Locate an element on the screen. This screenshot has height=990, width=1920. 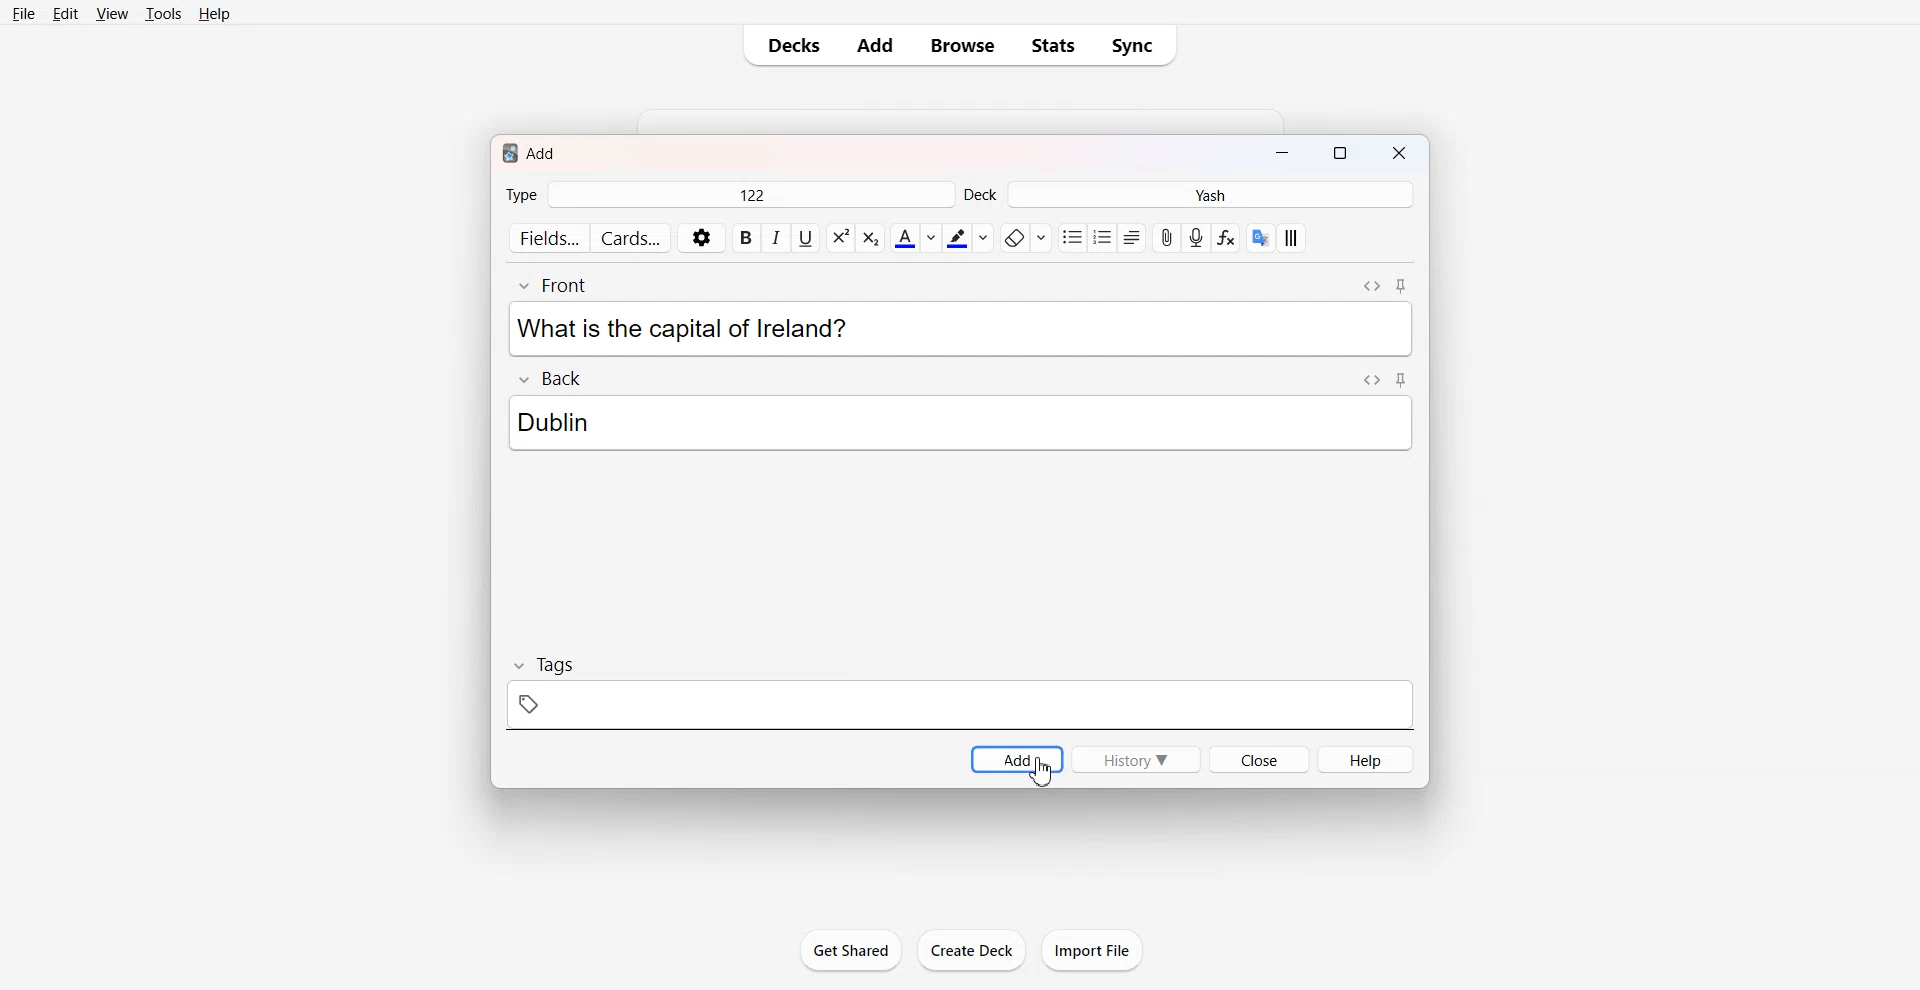
Help is located at coordinates (215, 14).